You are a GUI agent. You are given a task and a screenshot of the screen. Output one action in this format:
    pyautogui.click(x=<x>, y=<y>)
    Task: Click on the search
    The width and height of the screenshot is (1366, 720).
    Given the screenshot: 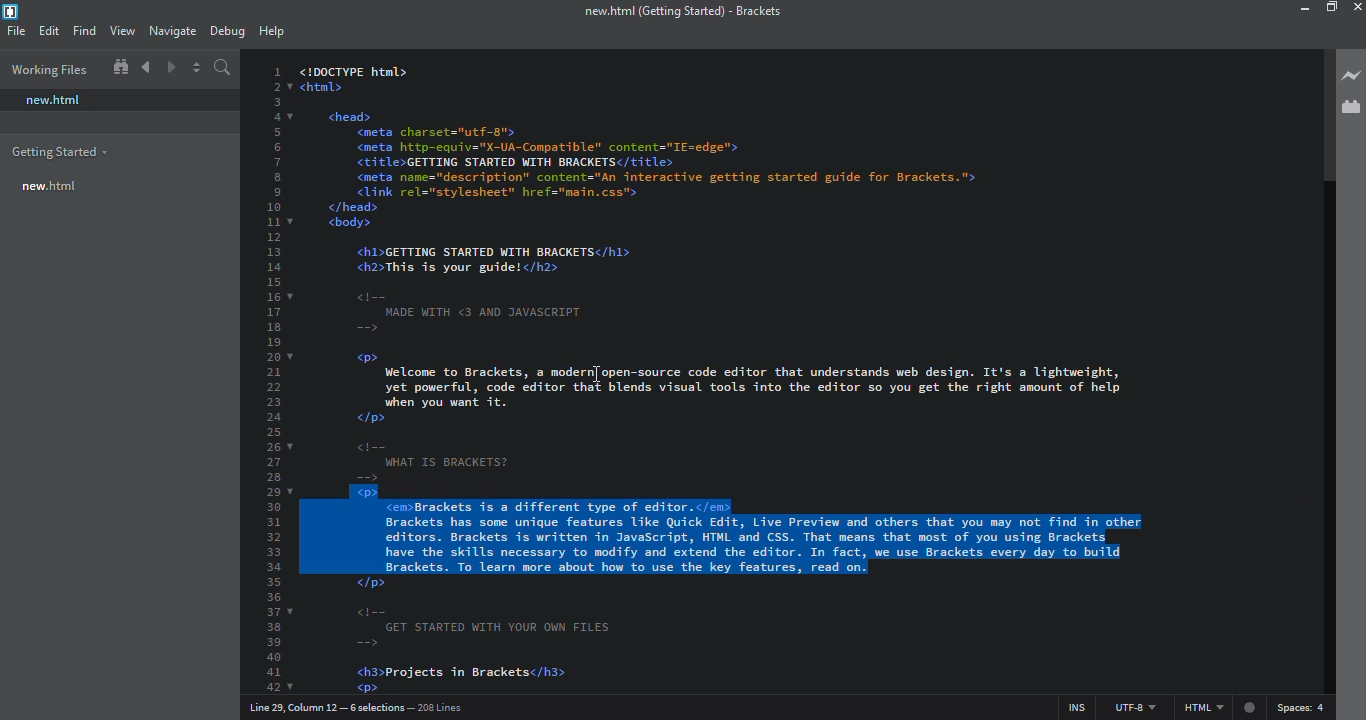 What is the action you would take?
    pyautogui.click(x=223, y=68)
    